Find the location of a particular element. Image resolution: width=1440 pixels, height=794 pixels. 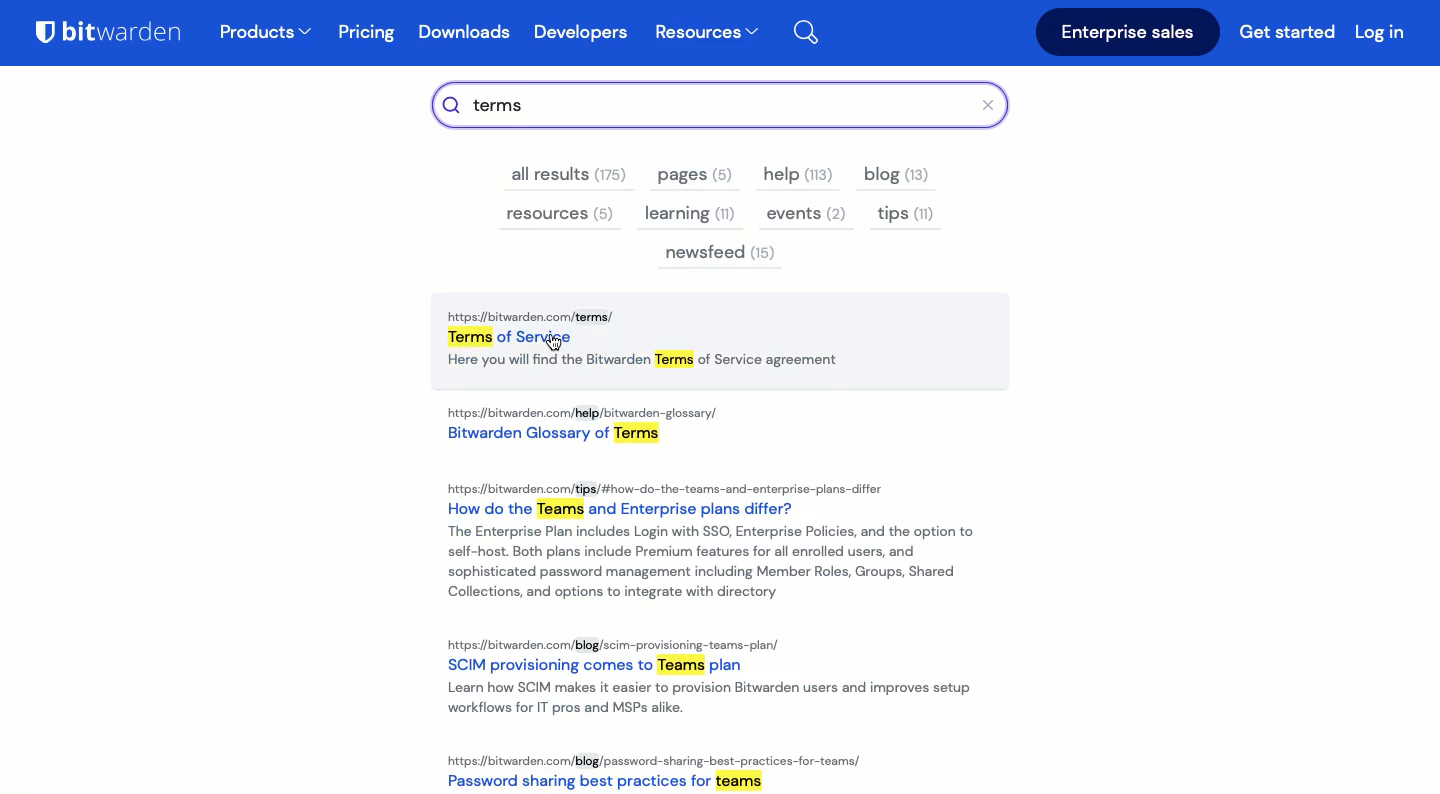

all results is located at coordinates (570, 175).